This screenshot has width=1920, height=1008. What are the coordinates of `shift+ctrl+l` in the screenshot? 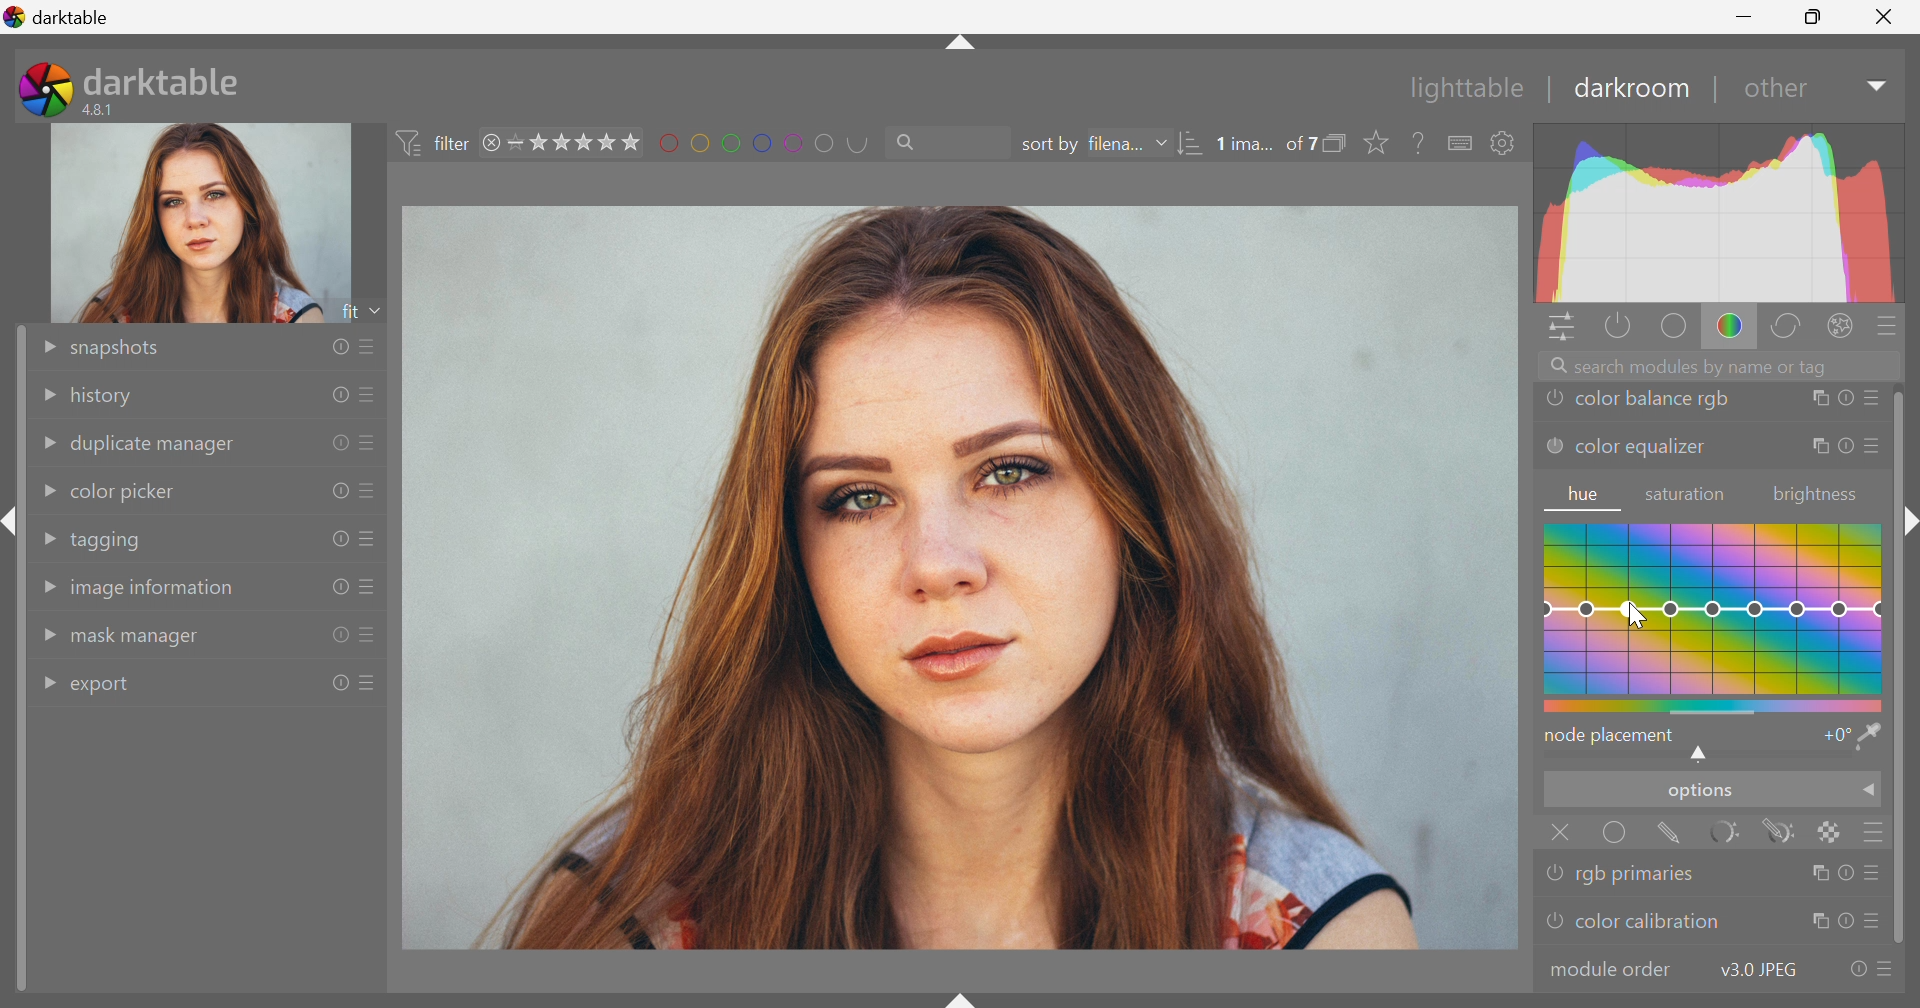 It's located at (12, 521).